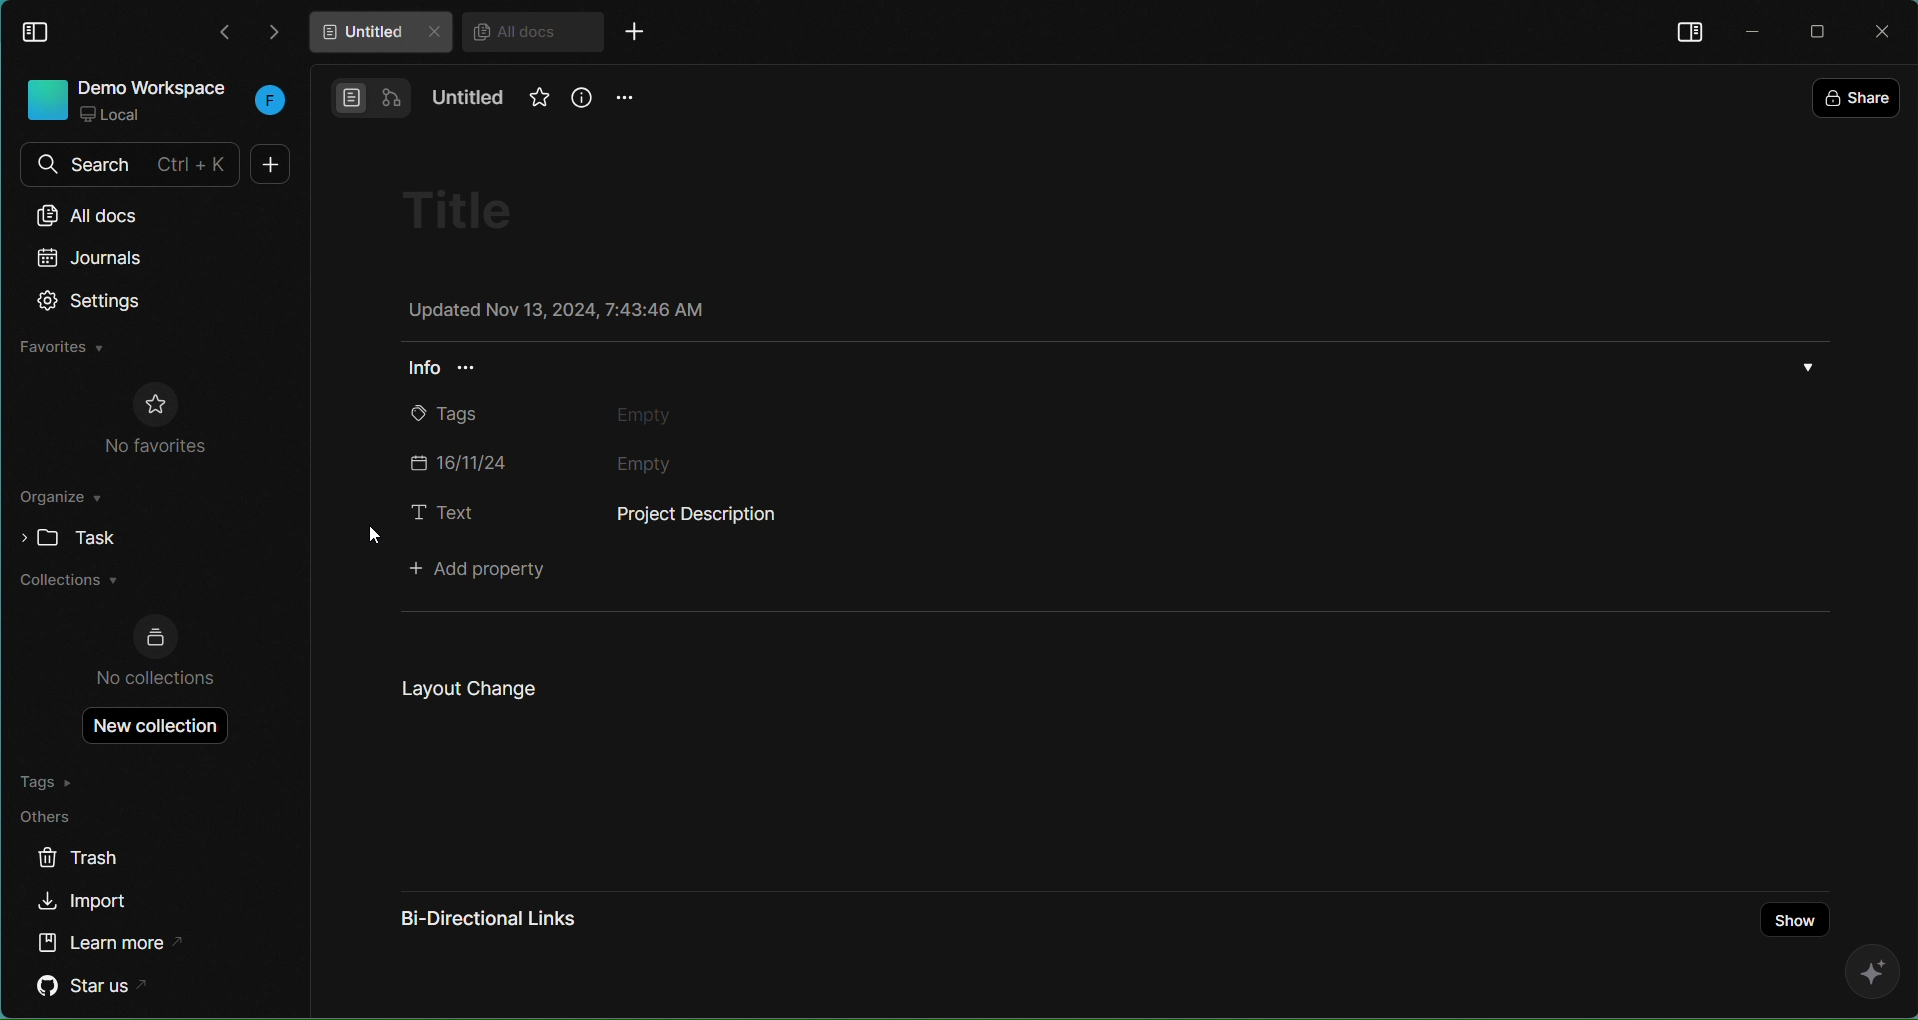 This screenshot has height=1020, width=1918. Describe the element at coordinates (152, 102) in the screenshot. I see `Demo Workspace
[Jr (]` at that location.